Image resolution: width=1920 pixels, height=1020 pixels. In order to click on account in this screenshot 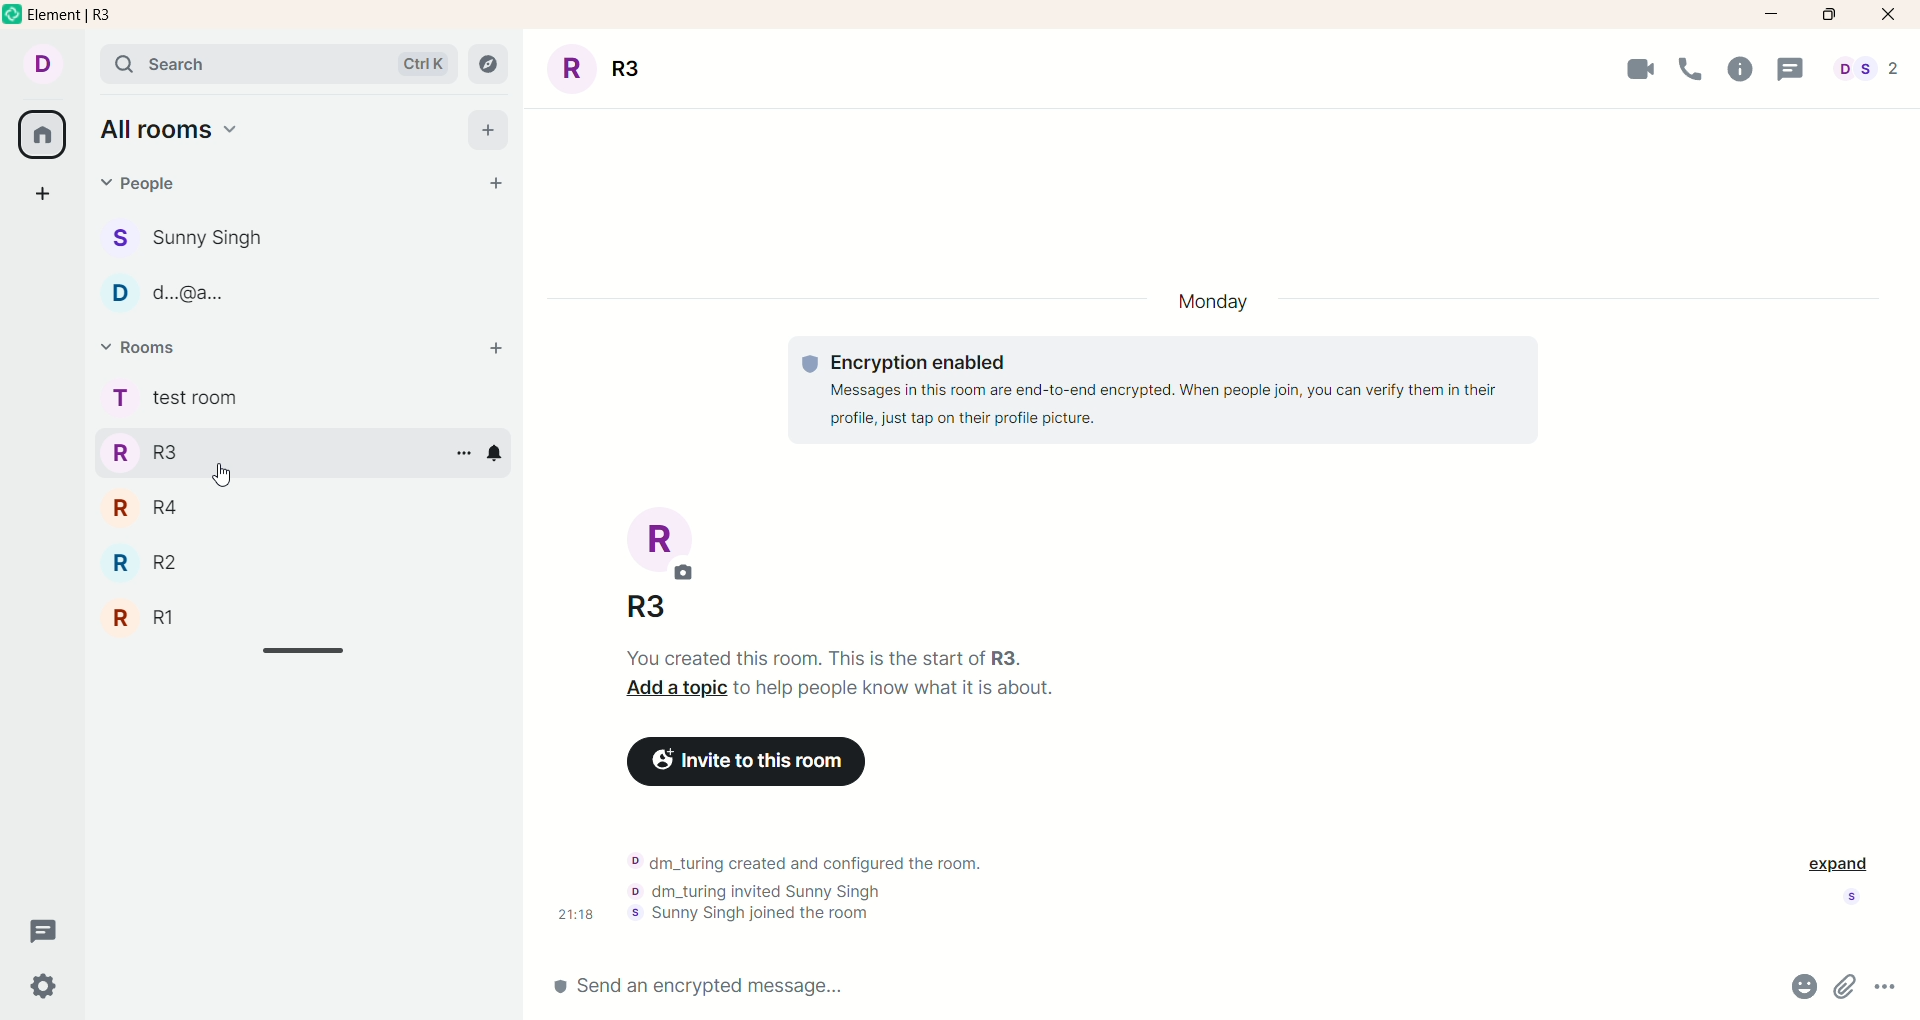, I will do `click(45, 66)`.